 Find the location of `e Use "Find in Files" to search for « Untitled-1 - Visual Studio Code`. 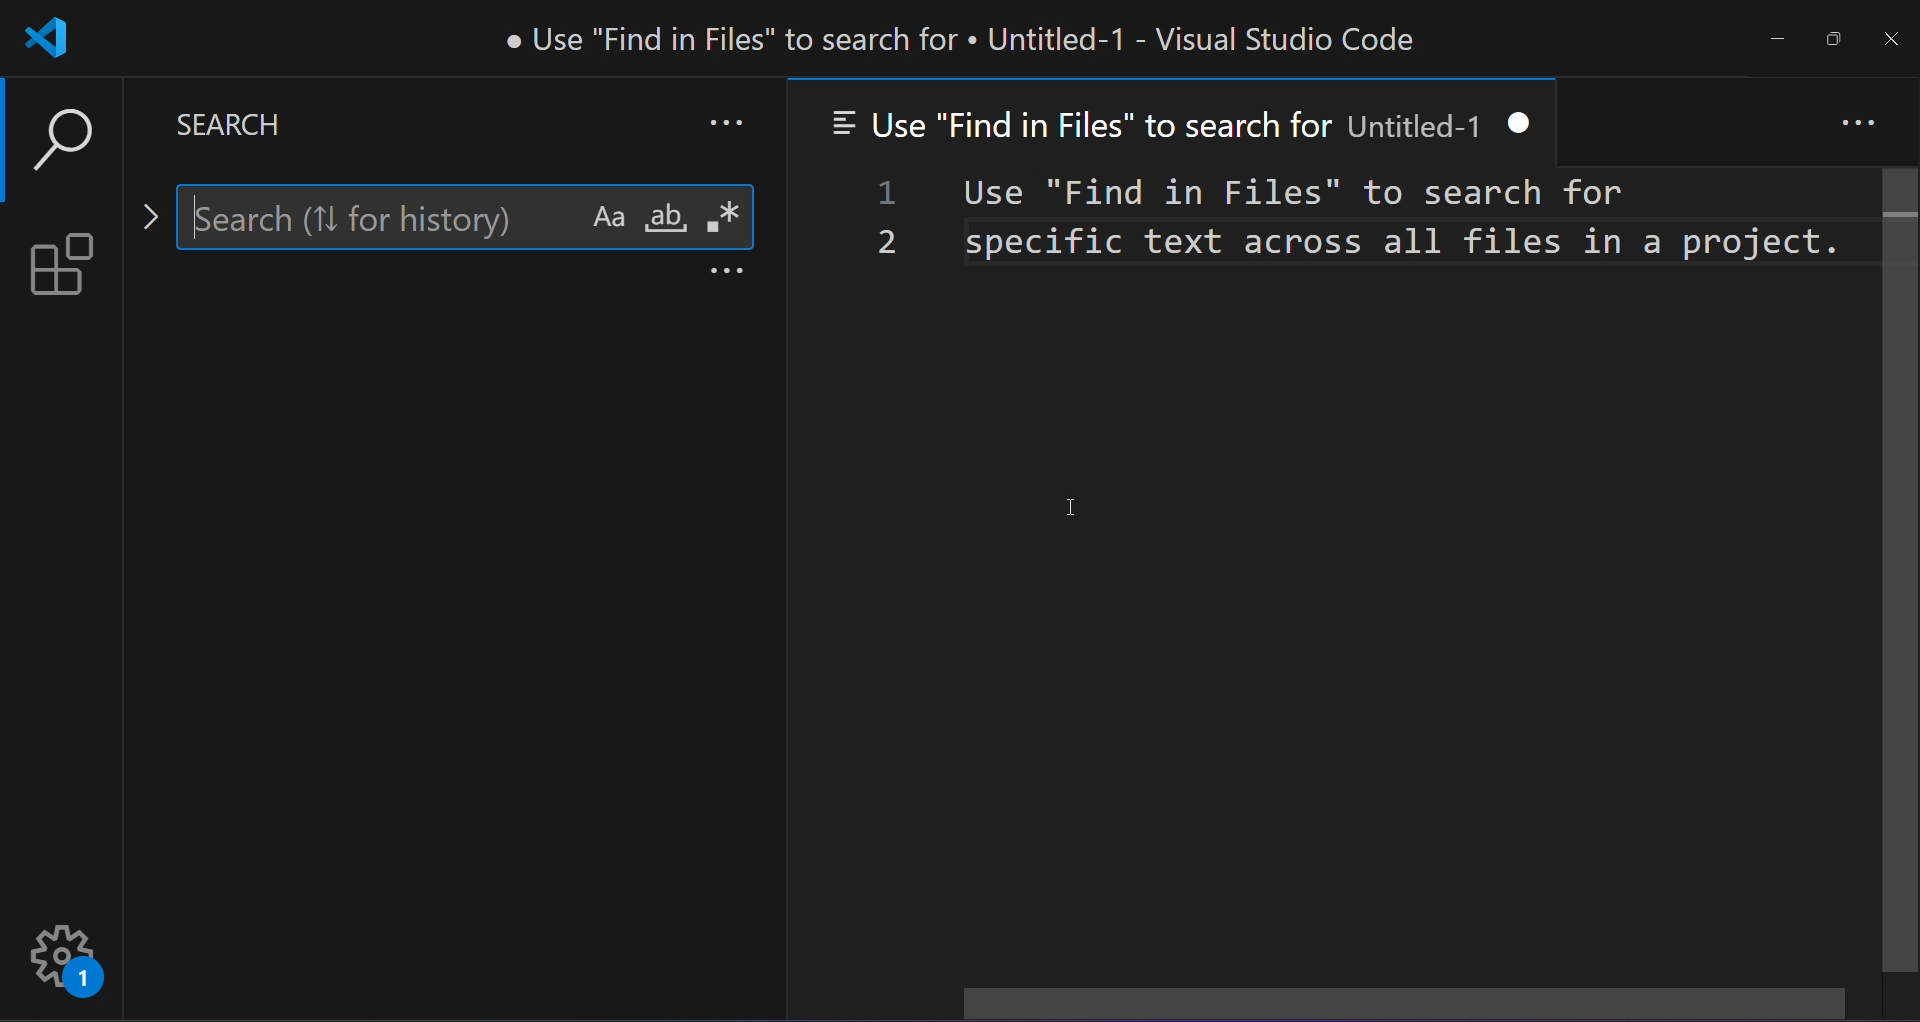

e Use "Find in Files" to search for « Untitled-1 - Visual Studio Code is located at coordinates (962, 39).